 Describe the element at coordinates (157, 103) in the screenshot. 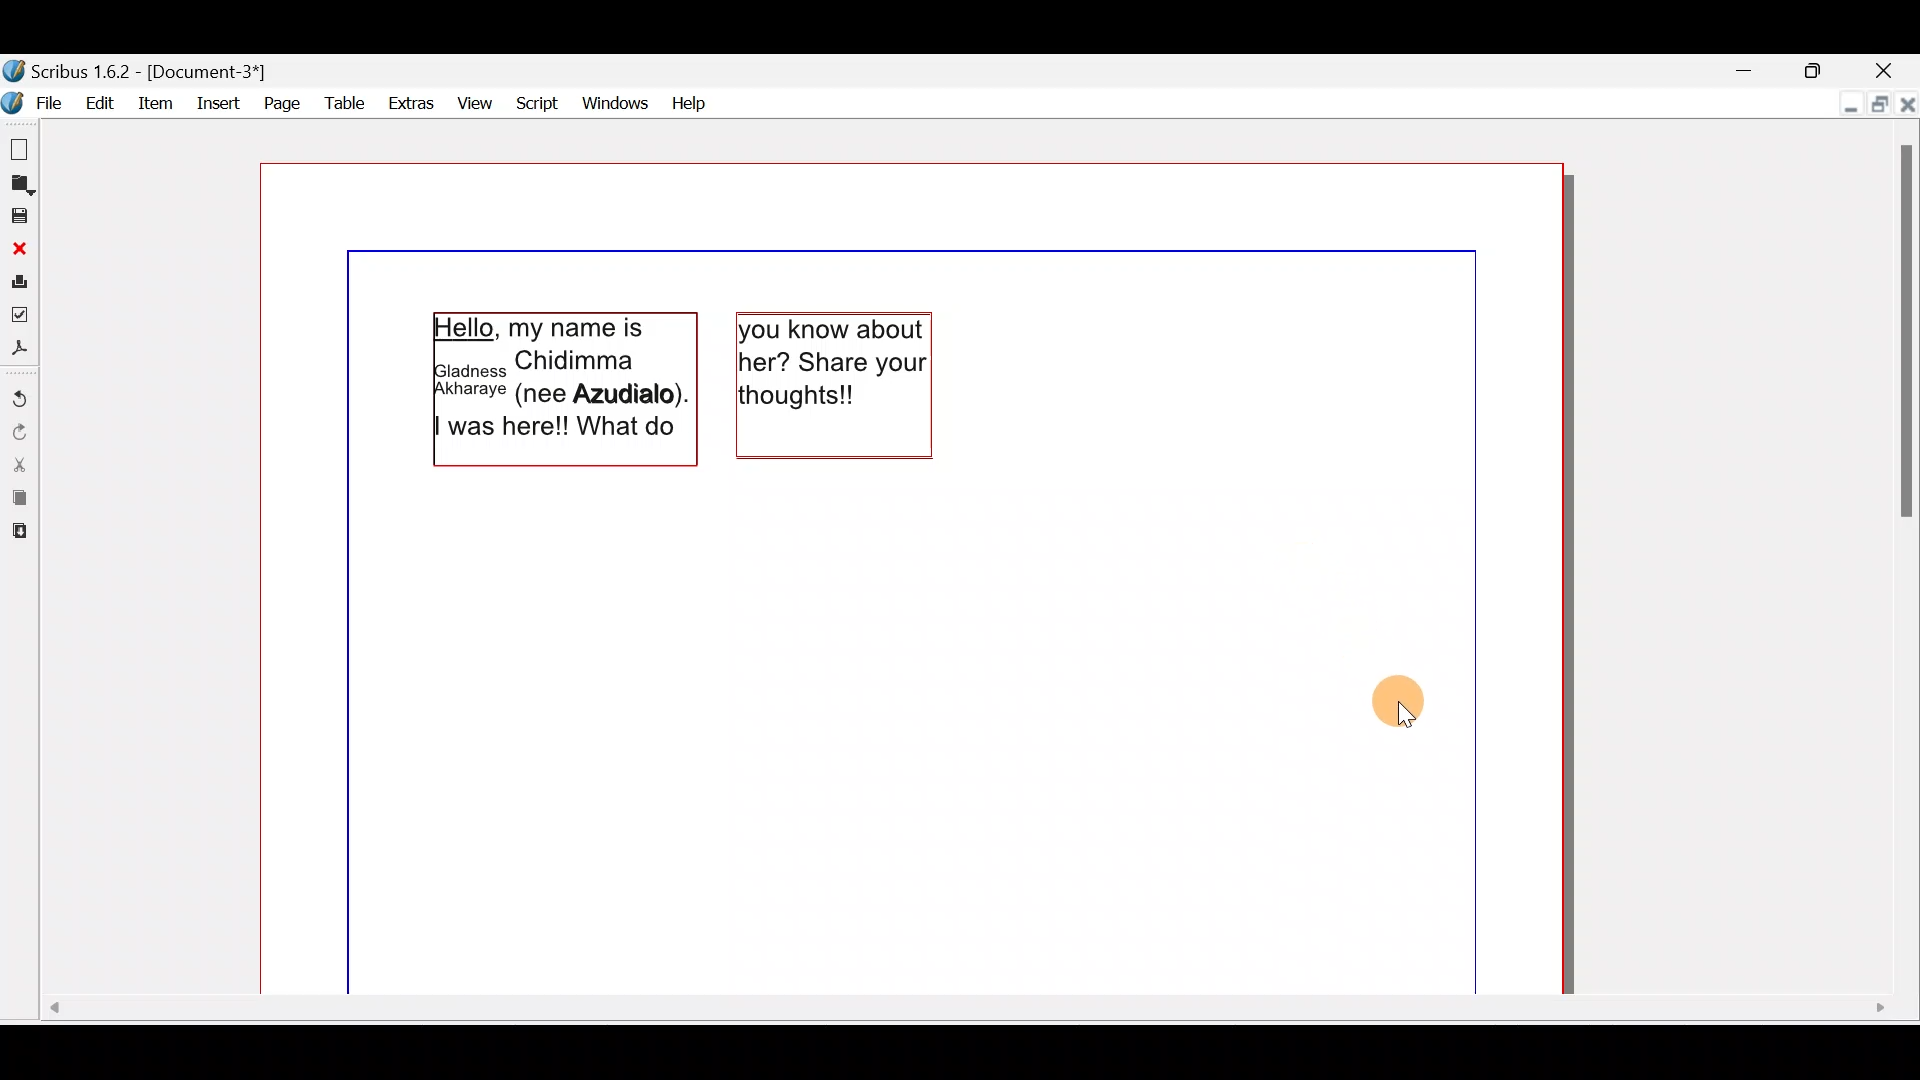

I see `item` at that location.